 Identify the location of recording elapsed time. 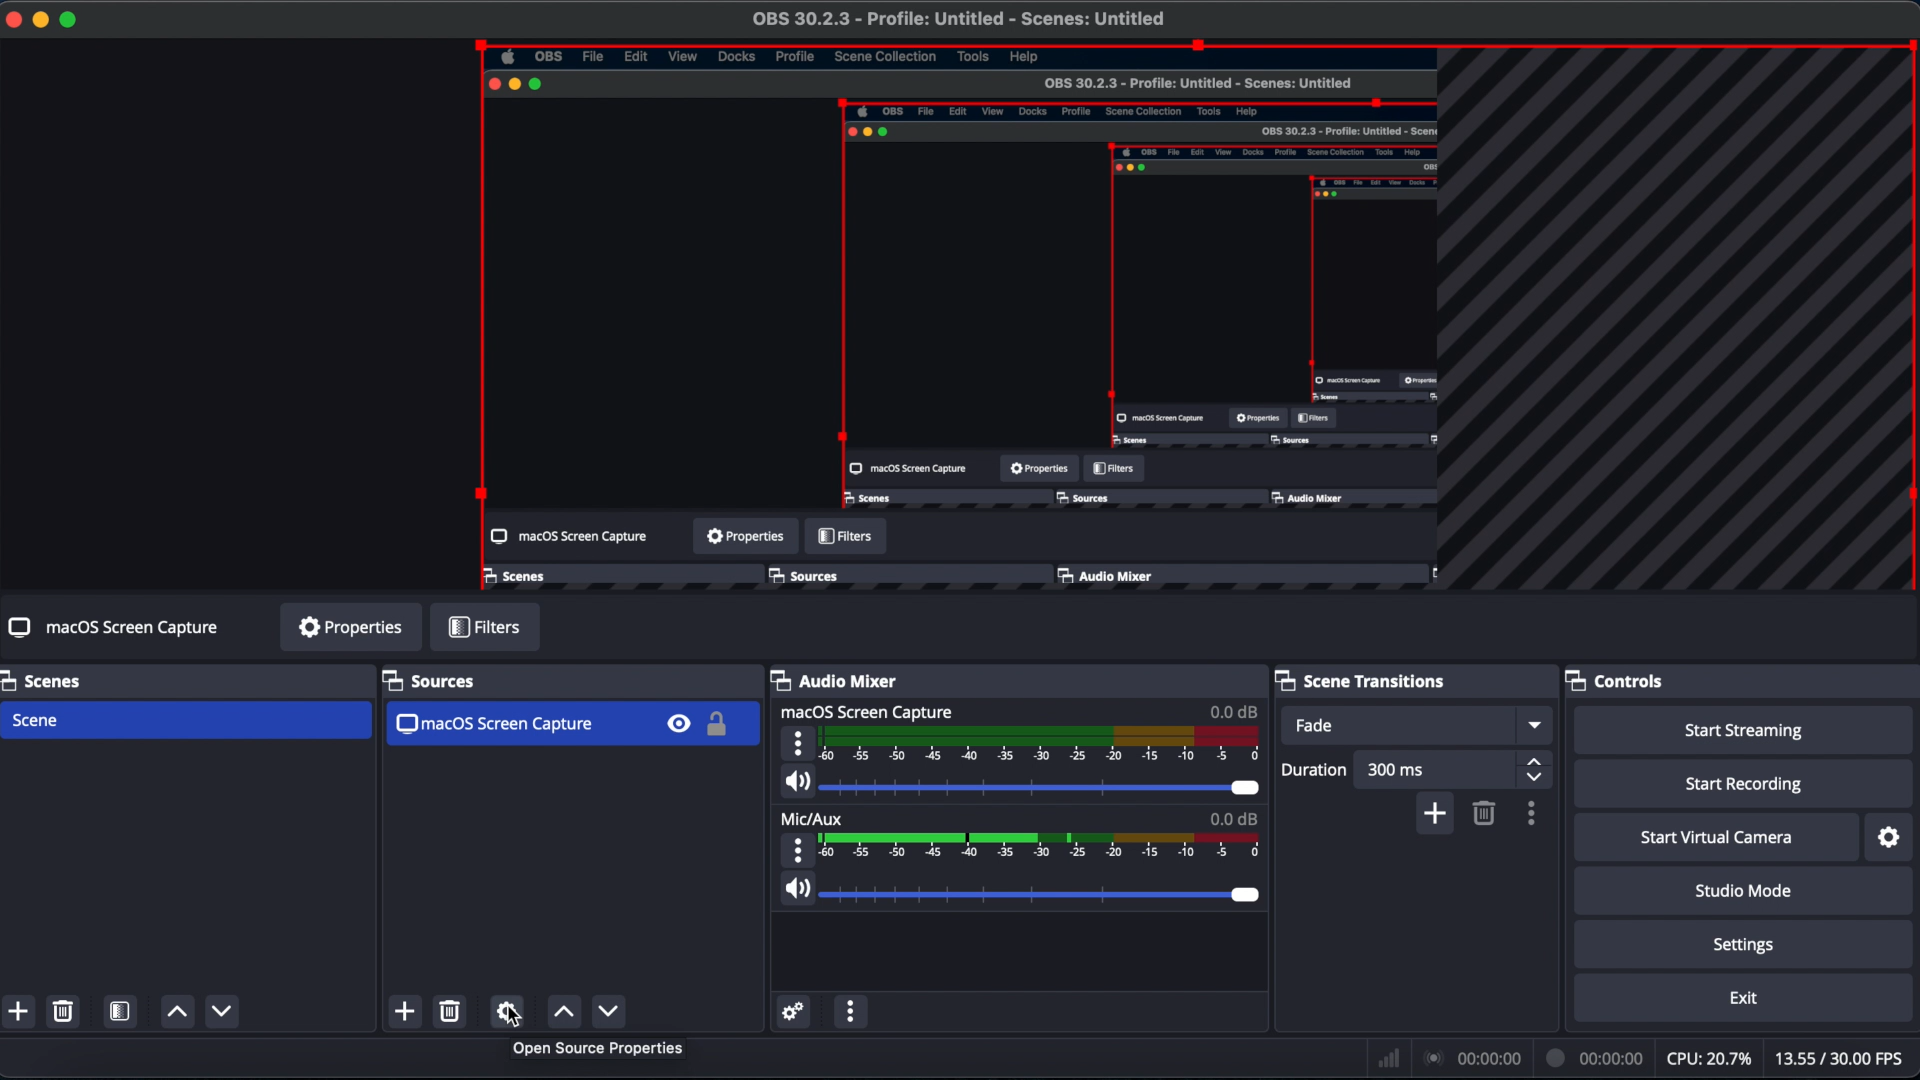
(1596, 1058).